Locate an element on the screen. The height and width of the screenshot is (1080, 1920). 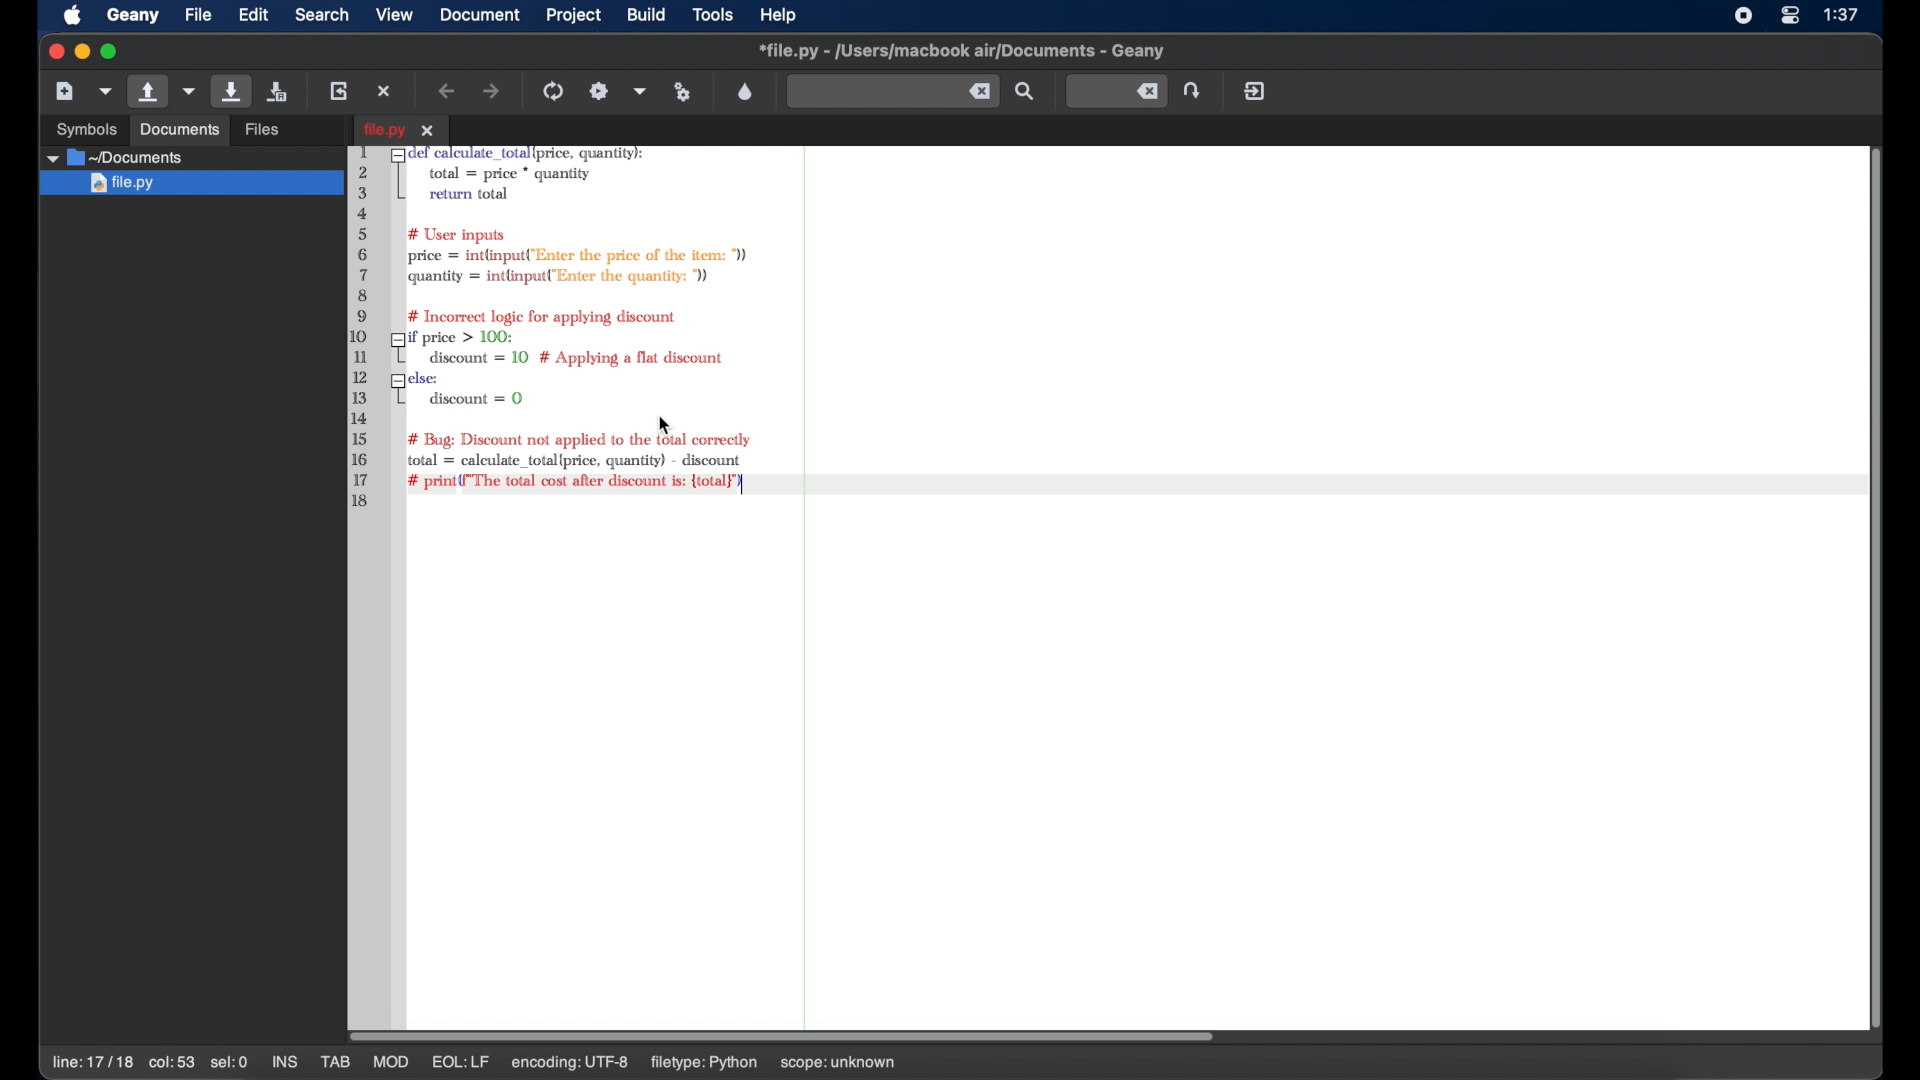
edit is located at coordinates (254, 15).